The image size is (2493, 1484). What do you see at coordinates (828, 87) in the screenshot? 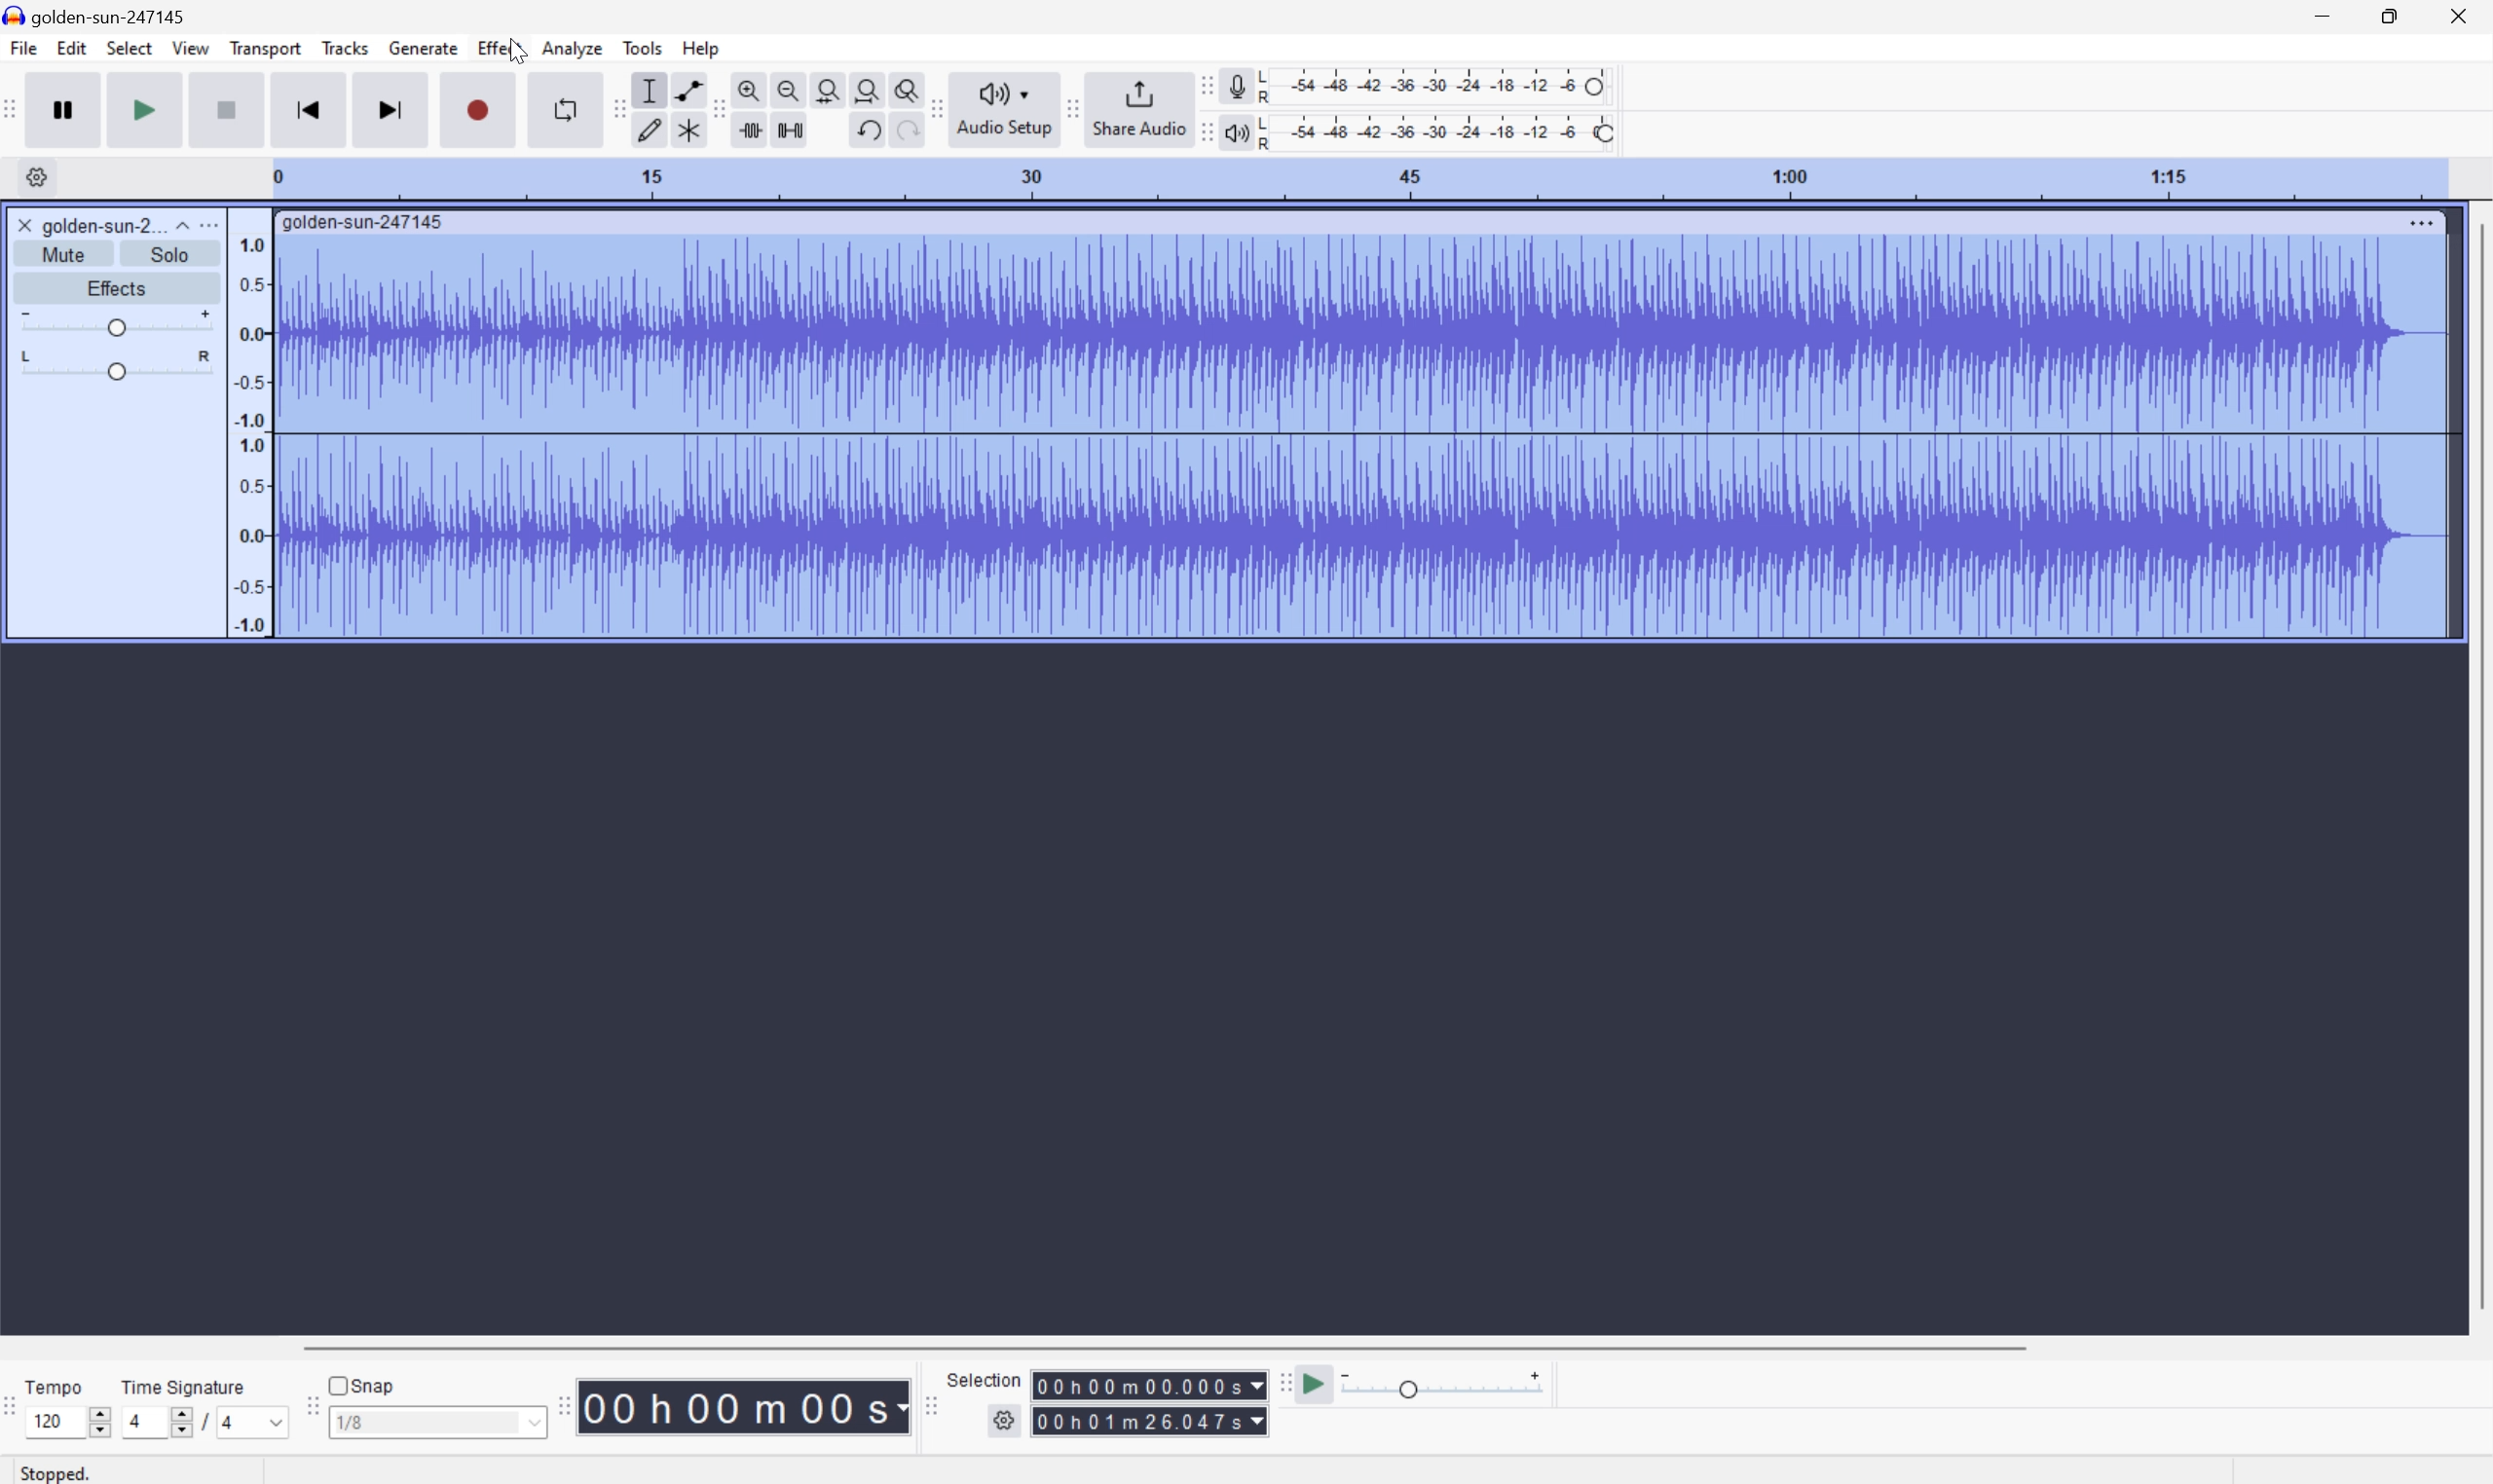
I see `Fit selection to width` at bounding box center [828, 87].